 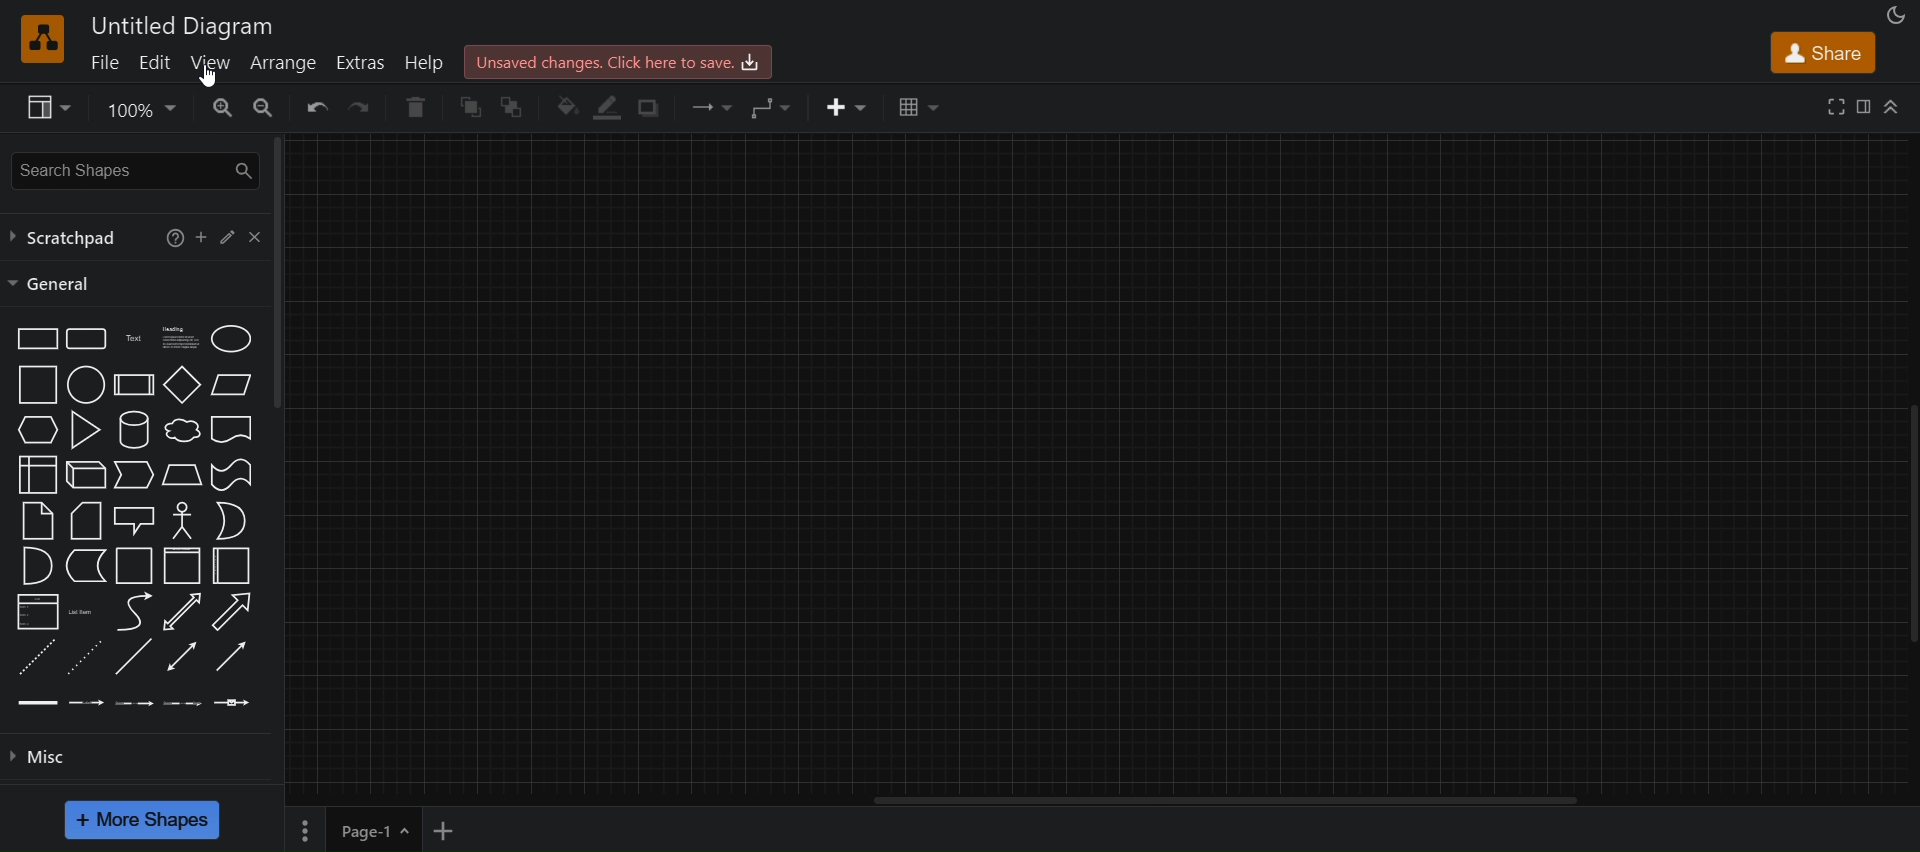 I want to click on vertical scroll bar, so click(x=279, y=270).